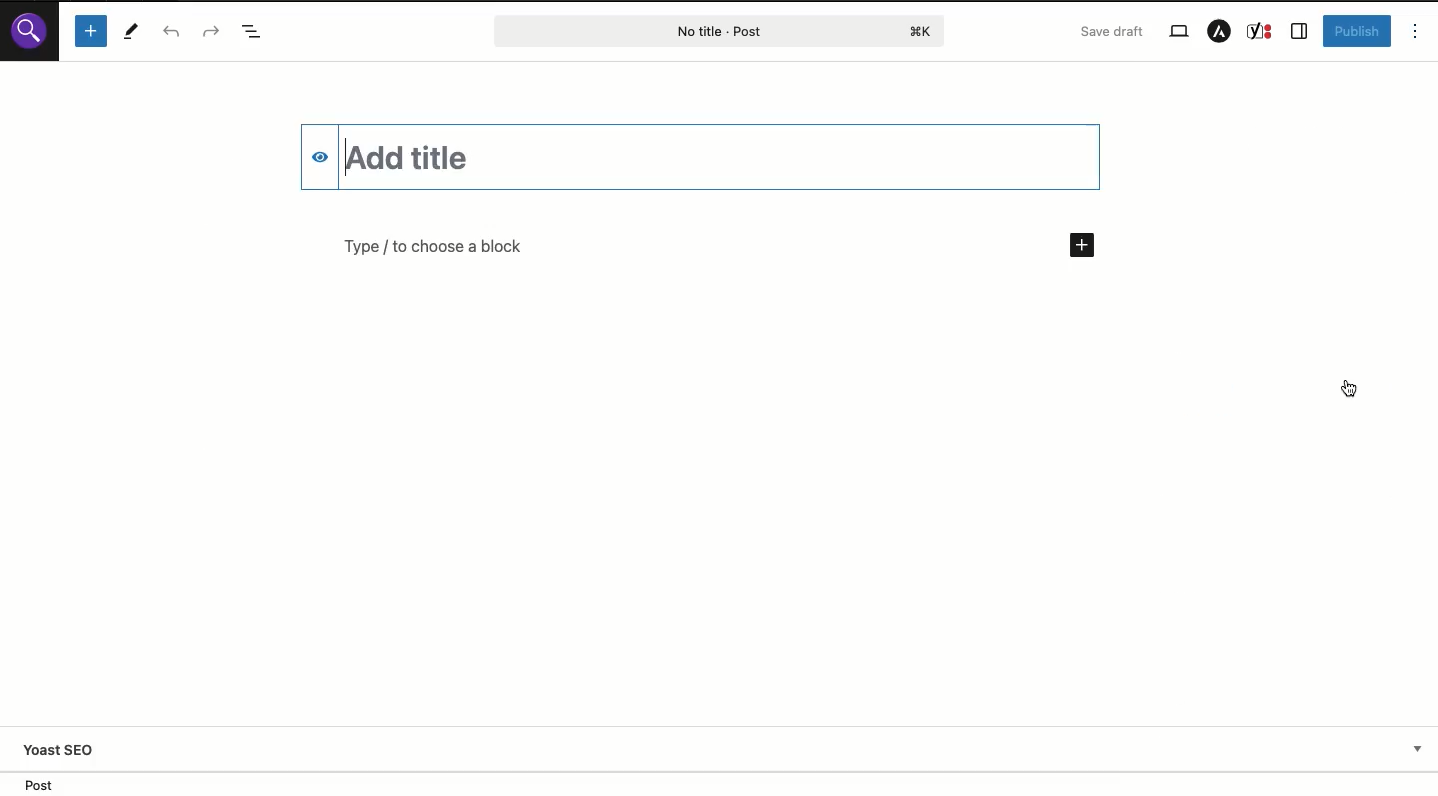 Image resolution: width=1438 pixels, height=796 pixels. Describe the element at coordinates (410, 245) in the screenshot. I see `Text` at that location.